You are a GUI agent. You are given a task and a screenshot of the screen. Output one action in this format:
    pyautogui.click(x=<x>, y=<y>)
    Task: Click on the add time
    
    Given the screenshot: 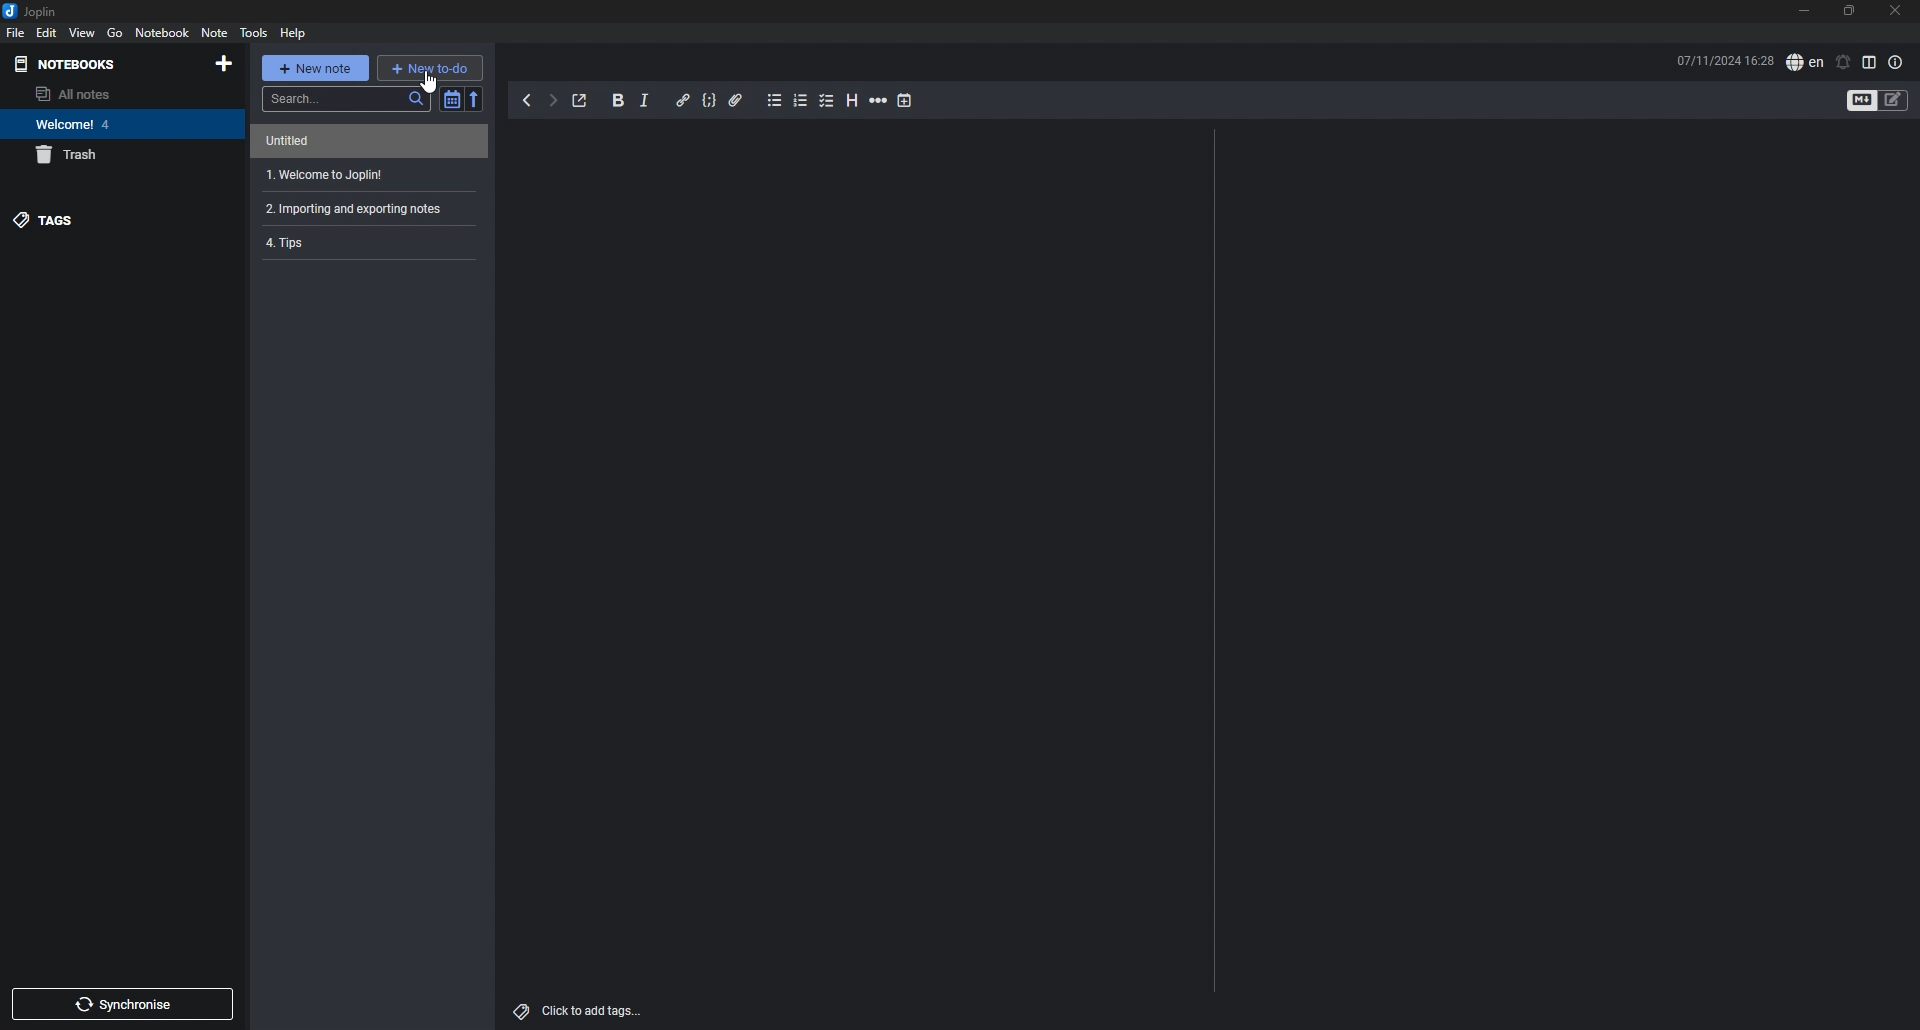 What is the action you would take?
    pyautogui.click(x=905, y=100)
    